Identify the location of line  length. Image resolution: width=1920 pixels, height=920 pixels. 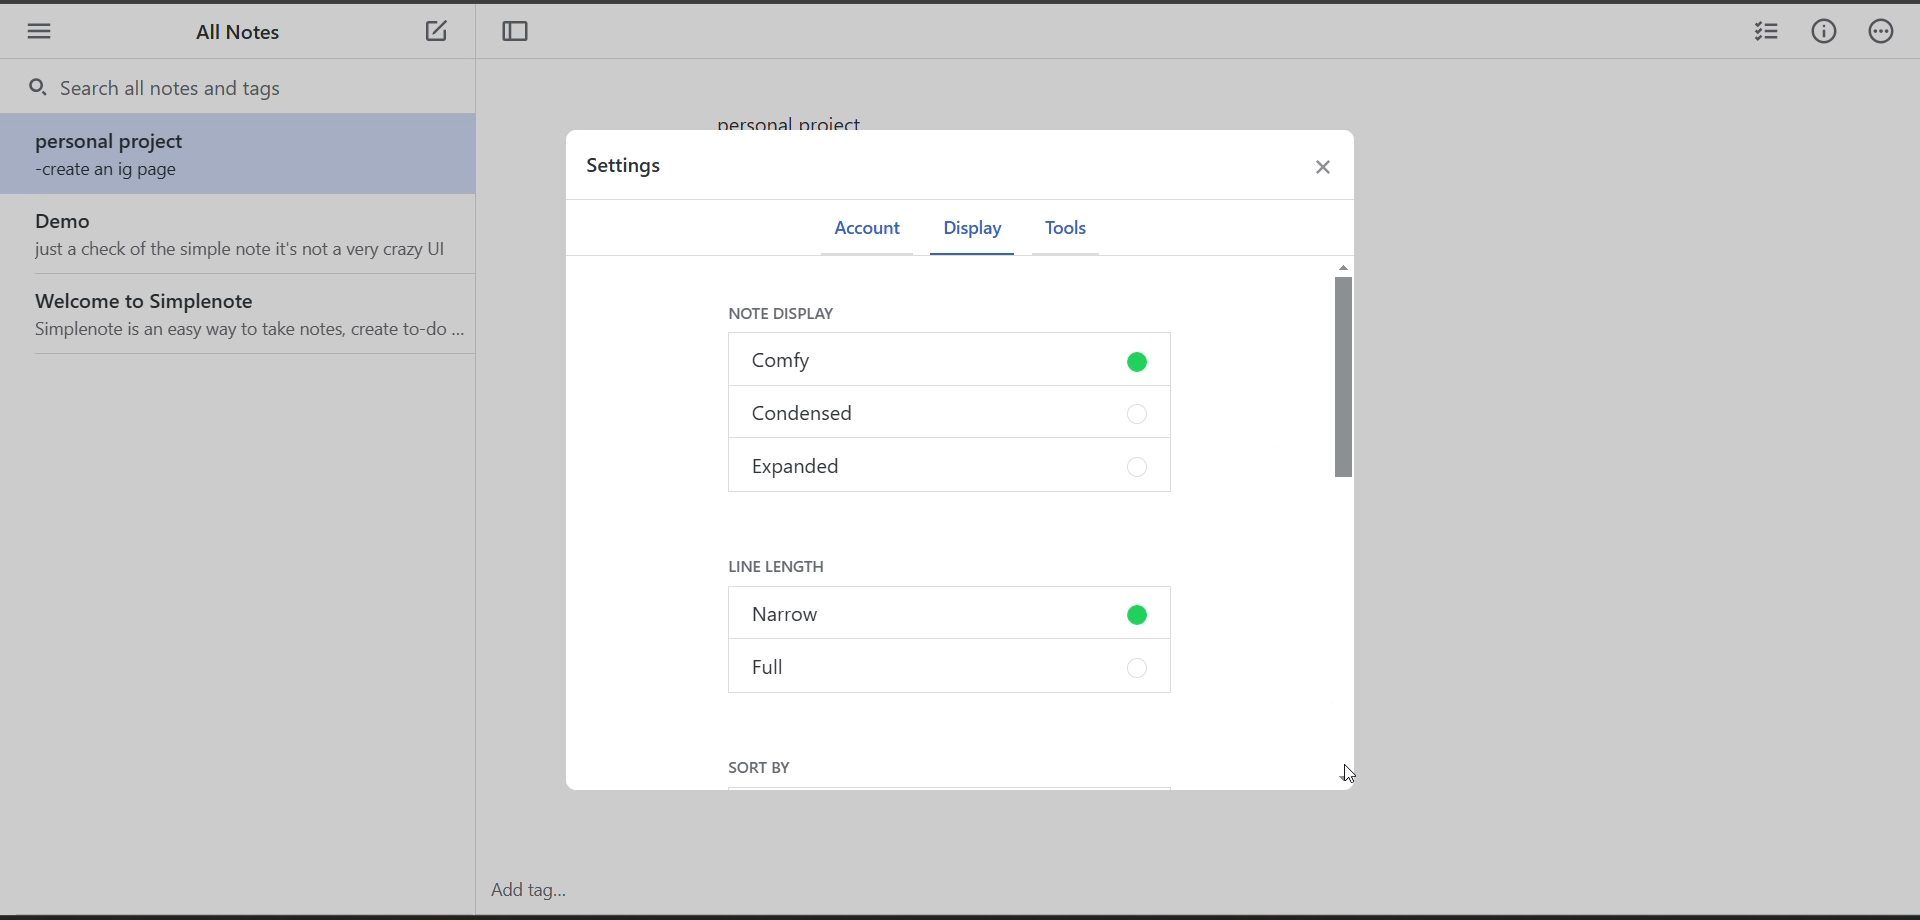
(792, 567).